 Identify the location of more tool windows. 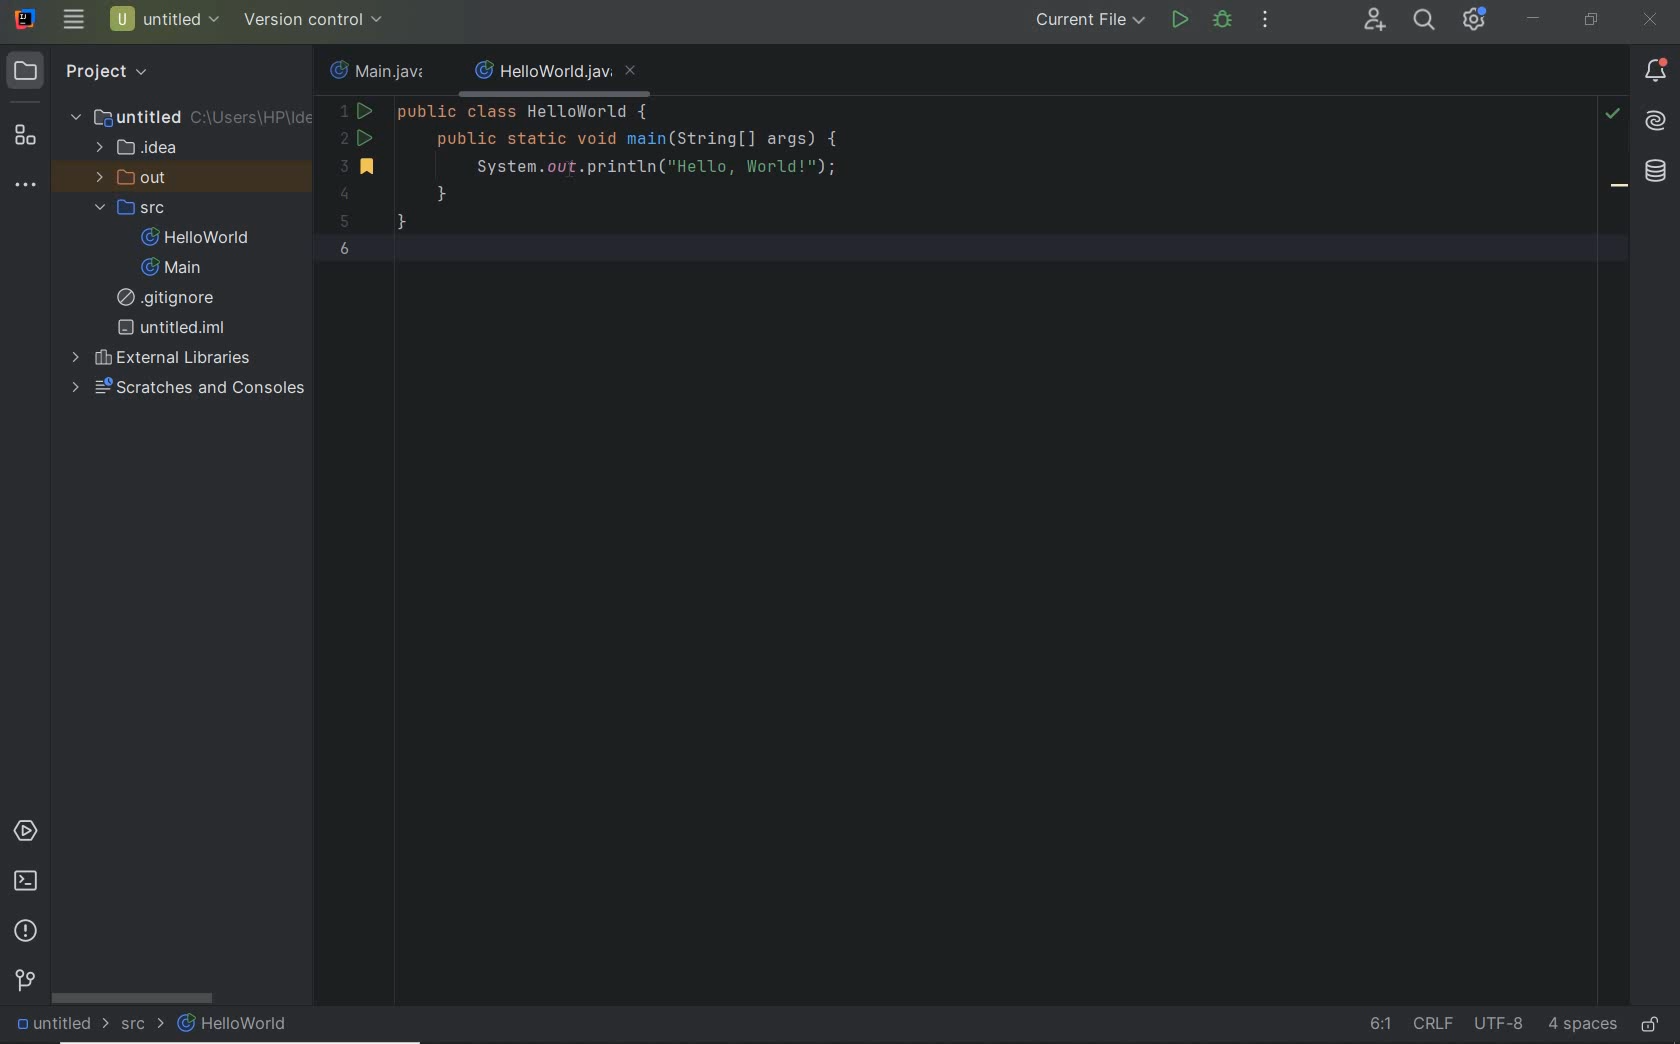
(26, 183).